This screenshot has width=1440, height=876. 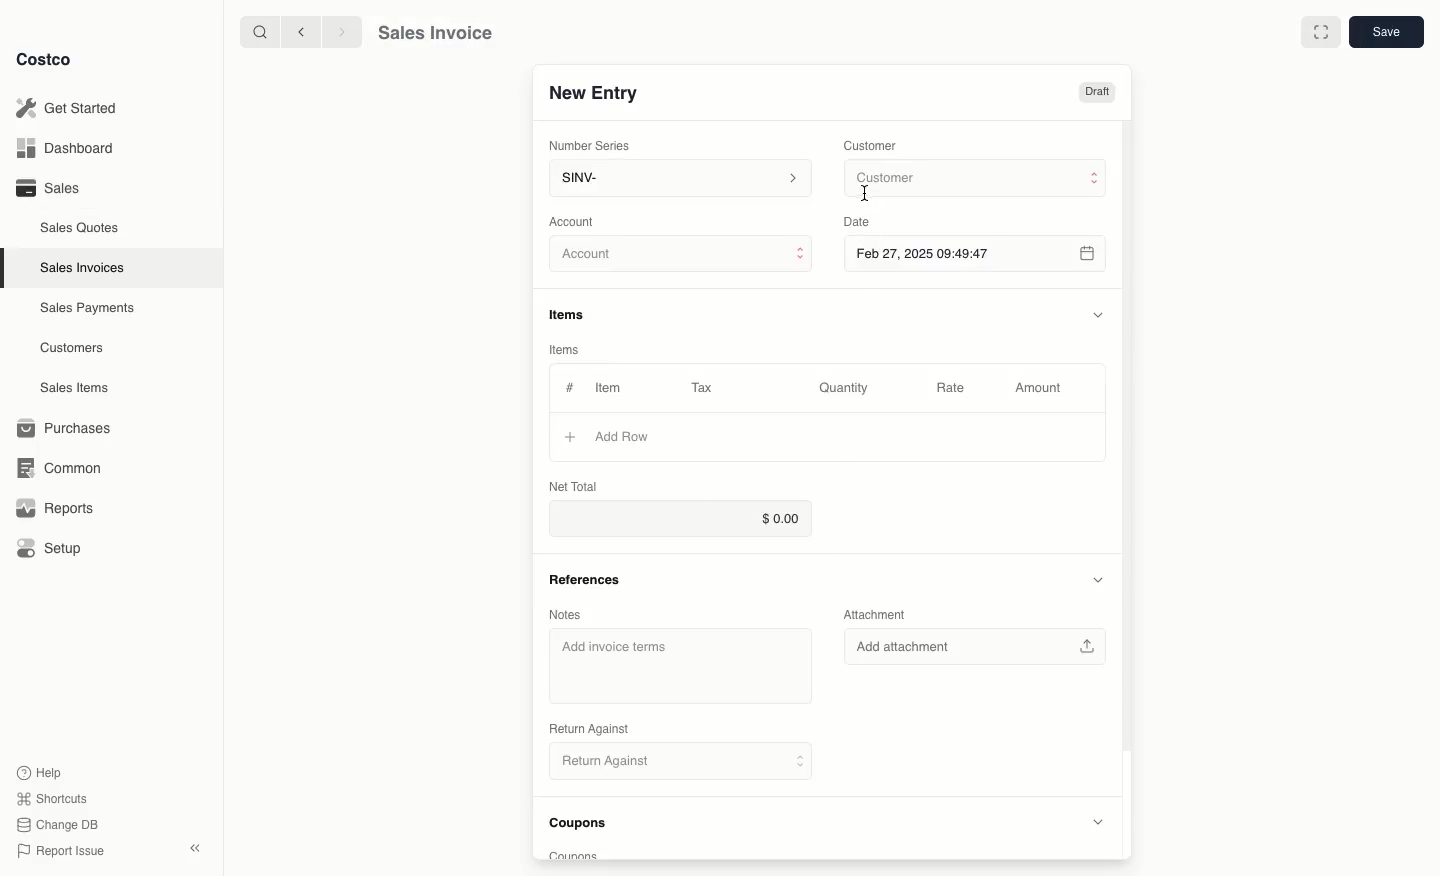 I want to click on Rate, so click(x=952, y=389).